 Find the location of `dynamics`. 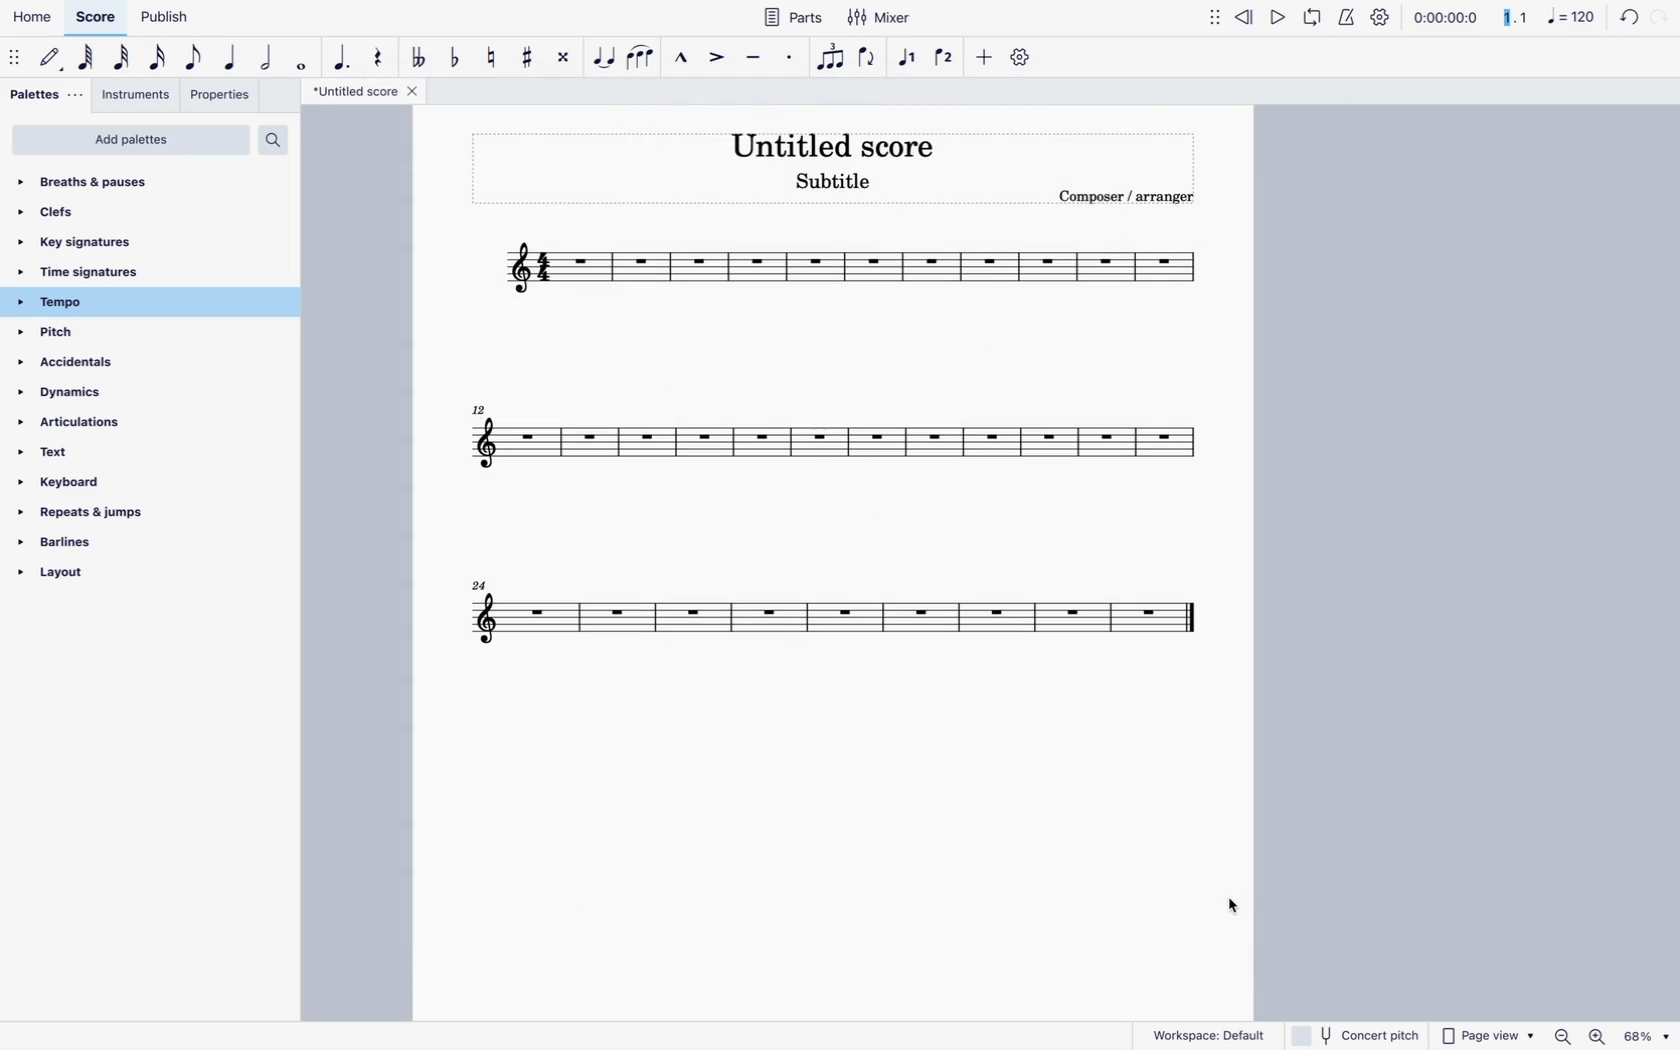

dynamics is located at coordinates (89, 398).